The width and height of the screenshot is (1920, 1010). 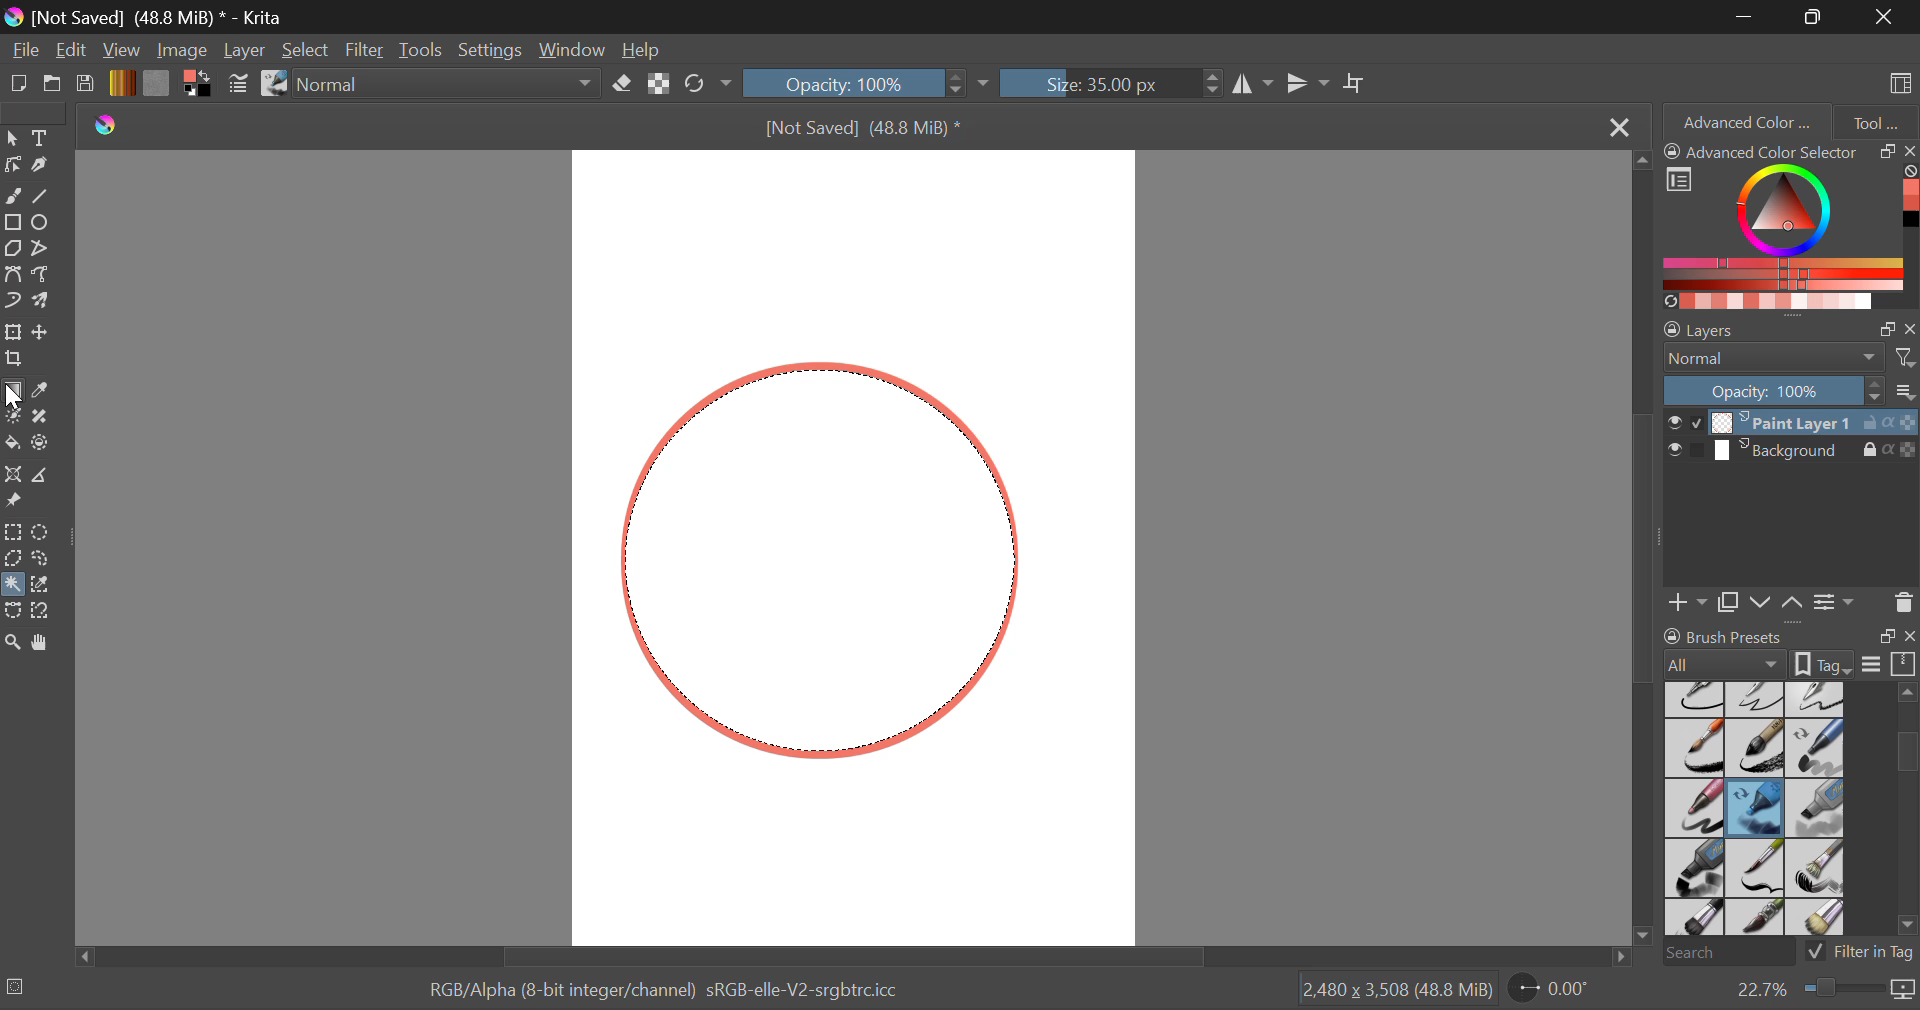 What do you see at coordinates (1646, 552) in the screenshot?
I see `Scroll Bar` at bounding box center [1646, 552].